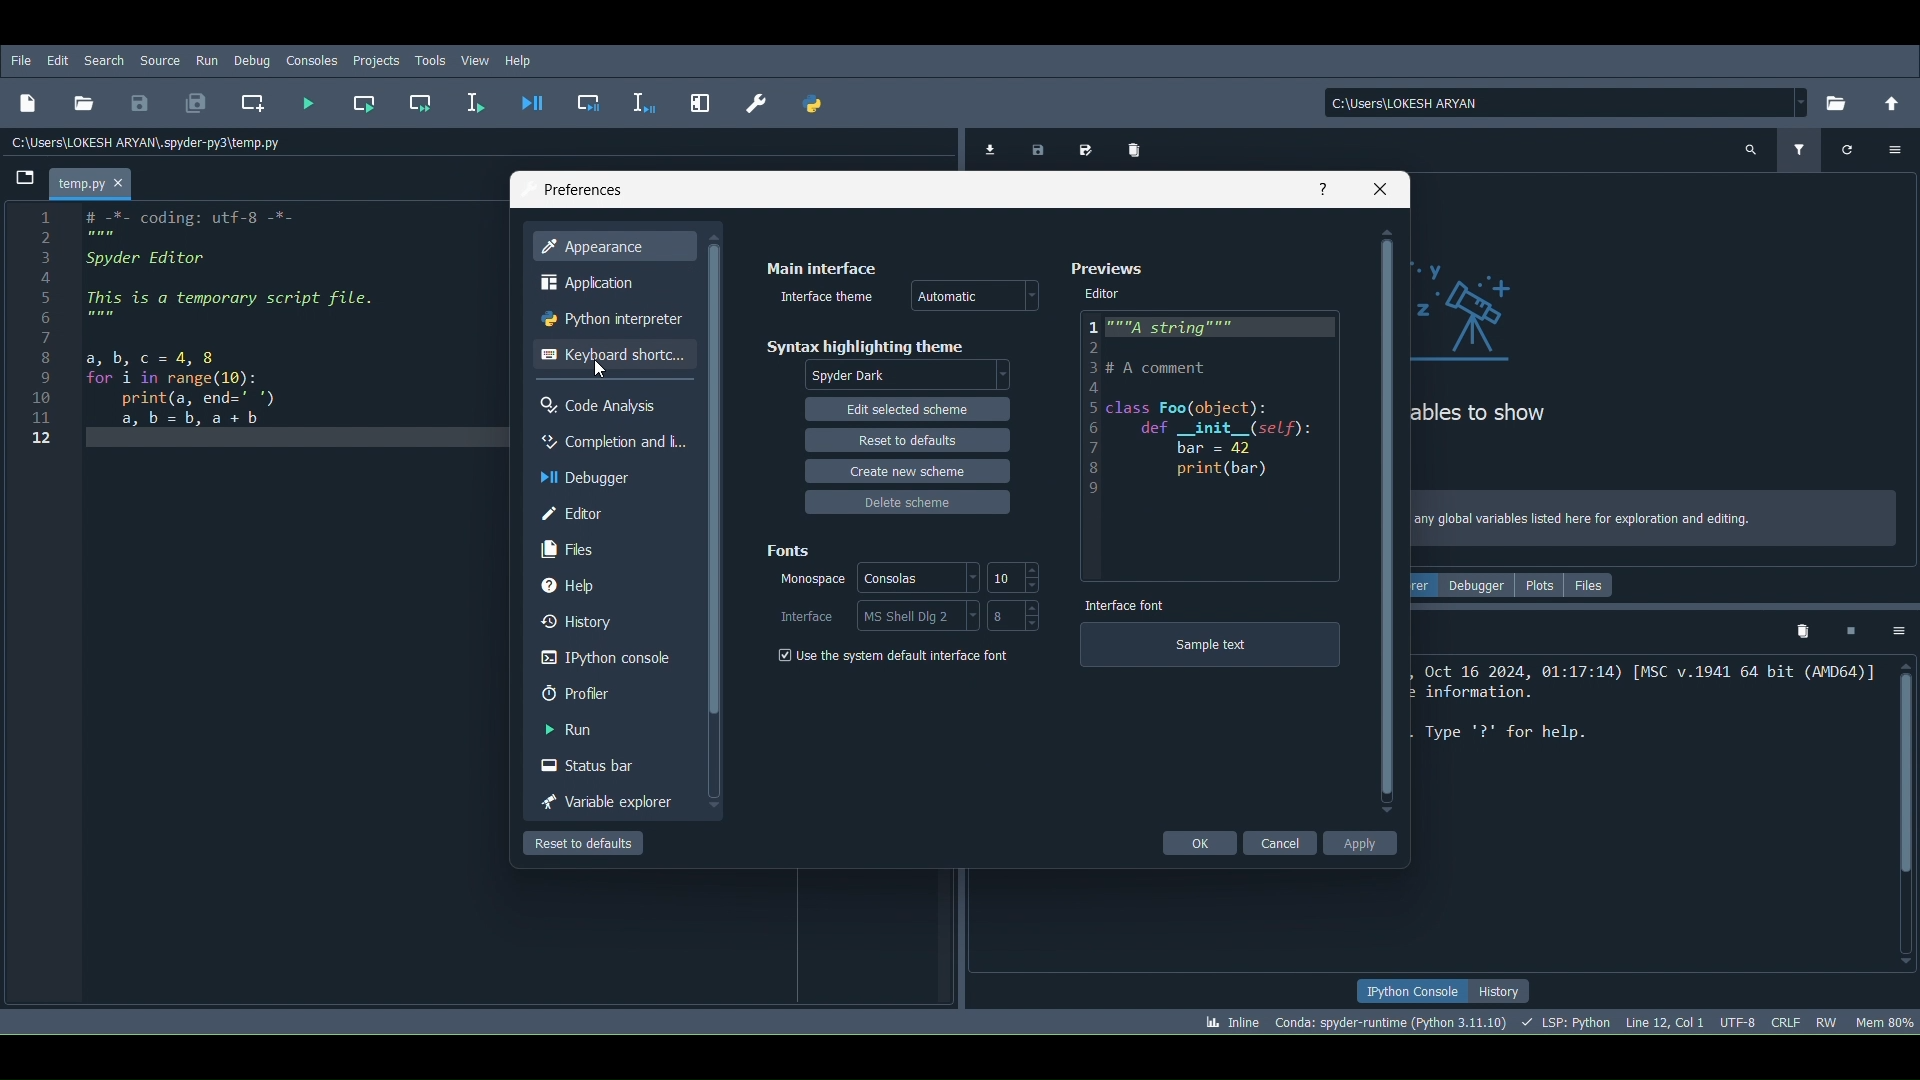  Describe the element at coordinates (604, 761) in the screenshot. I see `Status bar` at that location.